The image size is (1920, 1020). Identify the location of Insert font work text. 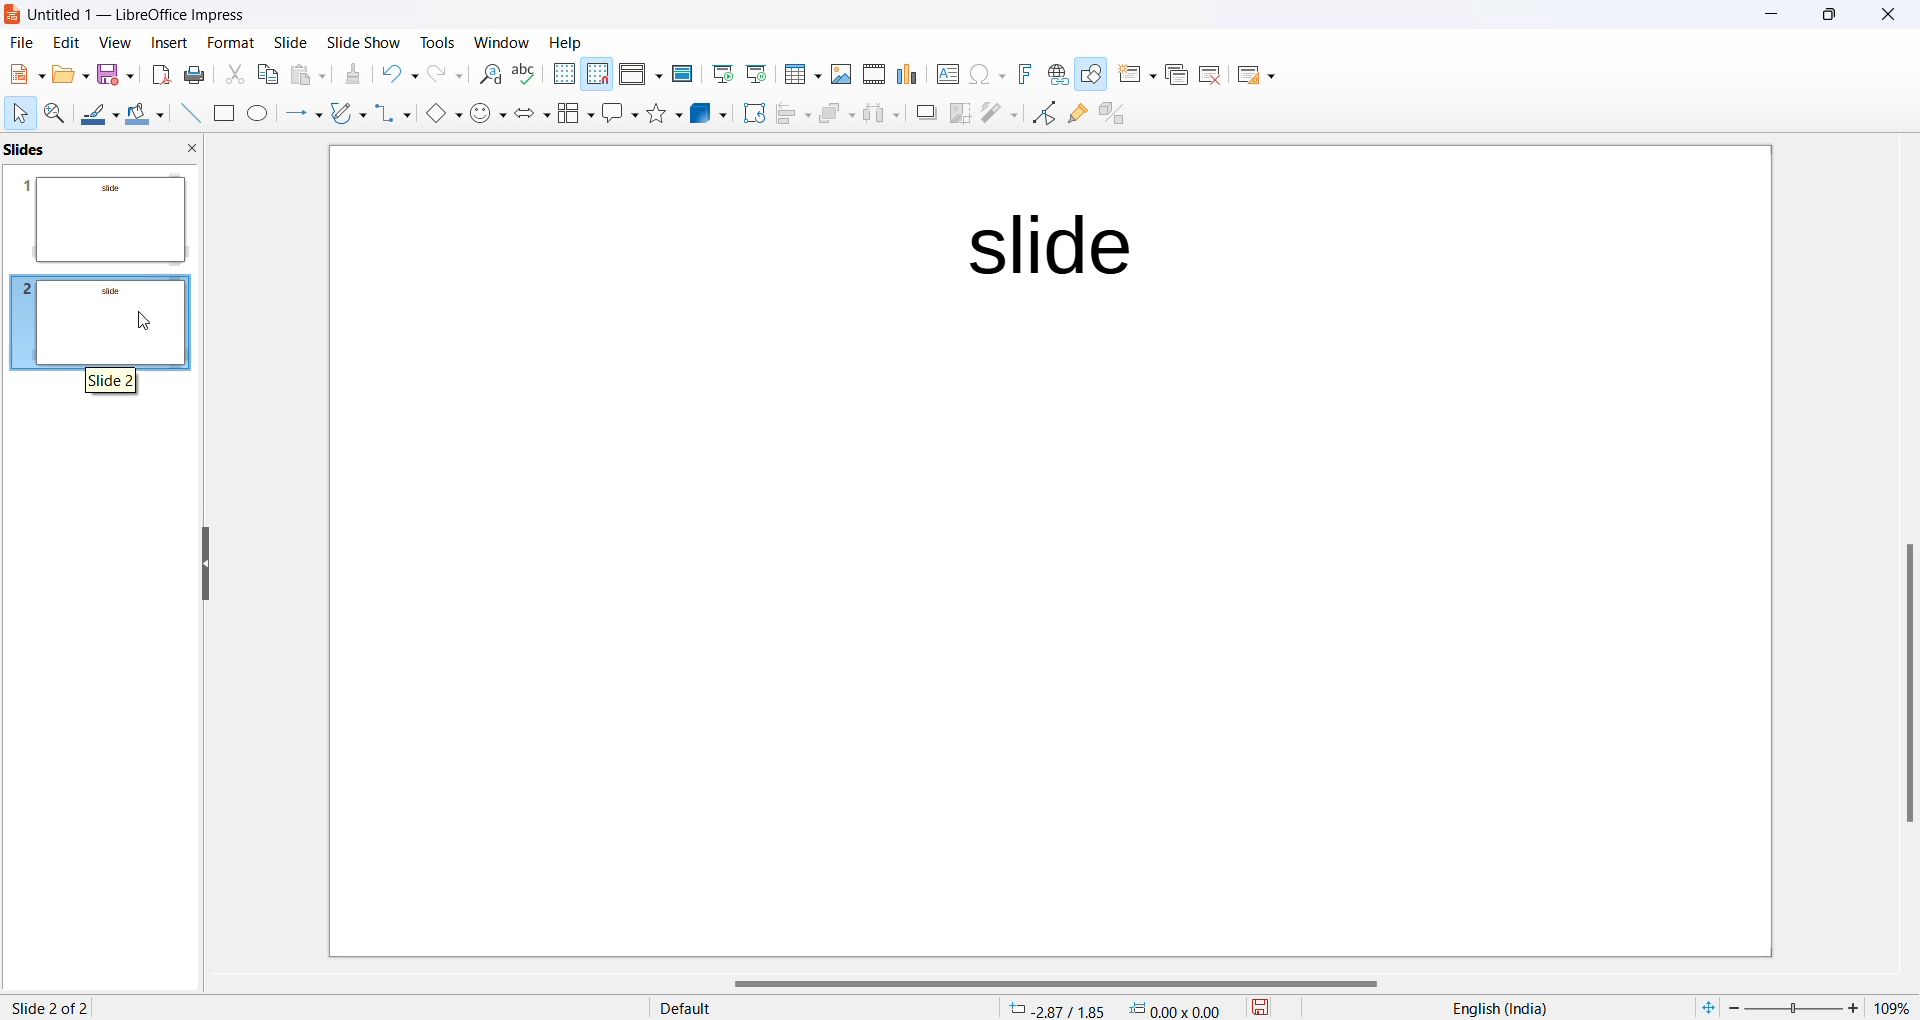
(1024, 74).